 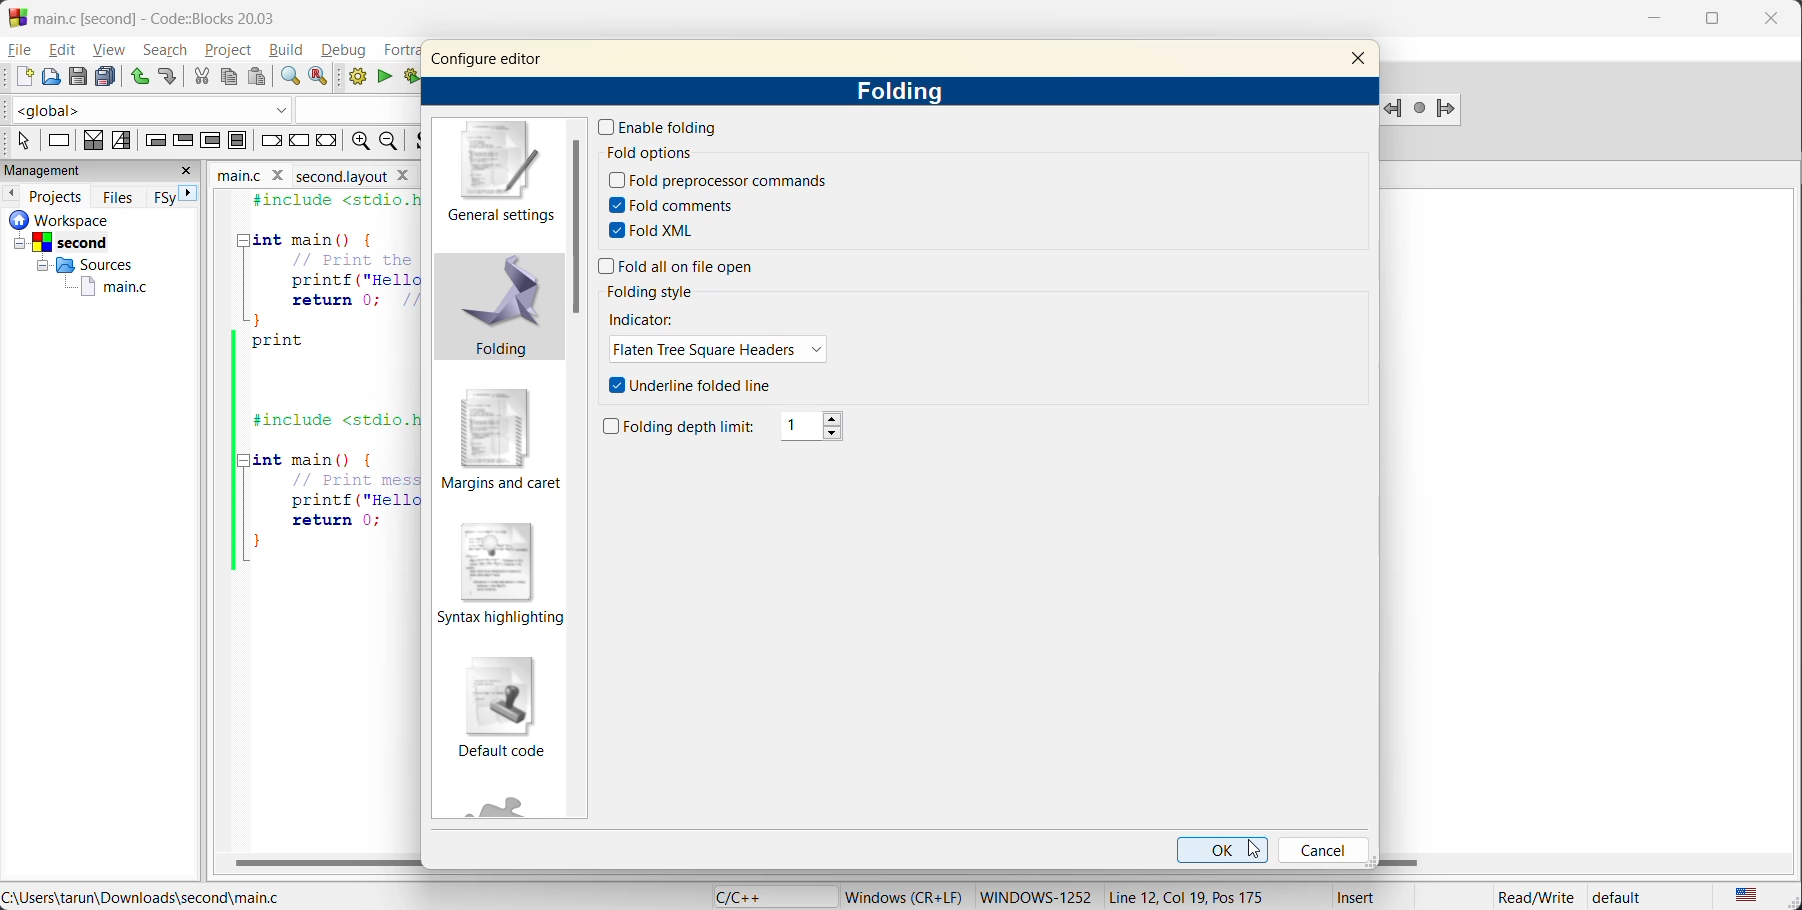 What do you see at coordinates (328, 863) in the screenshot?
I see `horizontal scroll bar` at bounding box center [328, 863].